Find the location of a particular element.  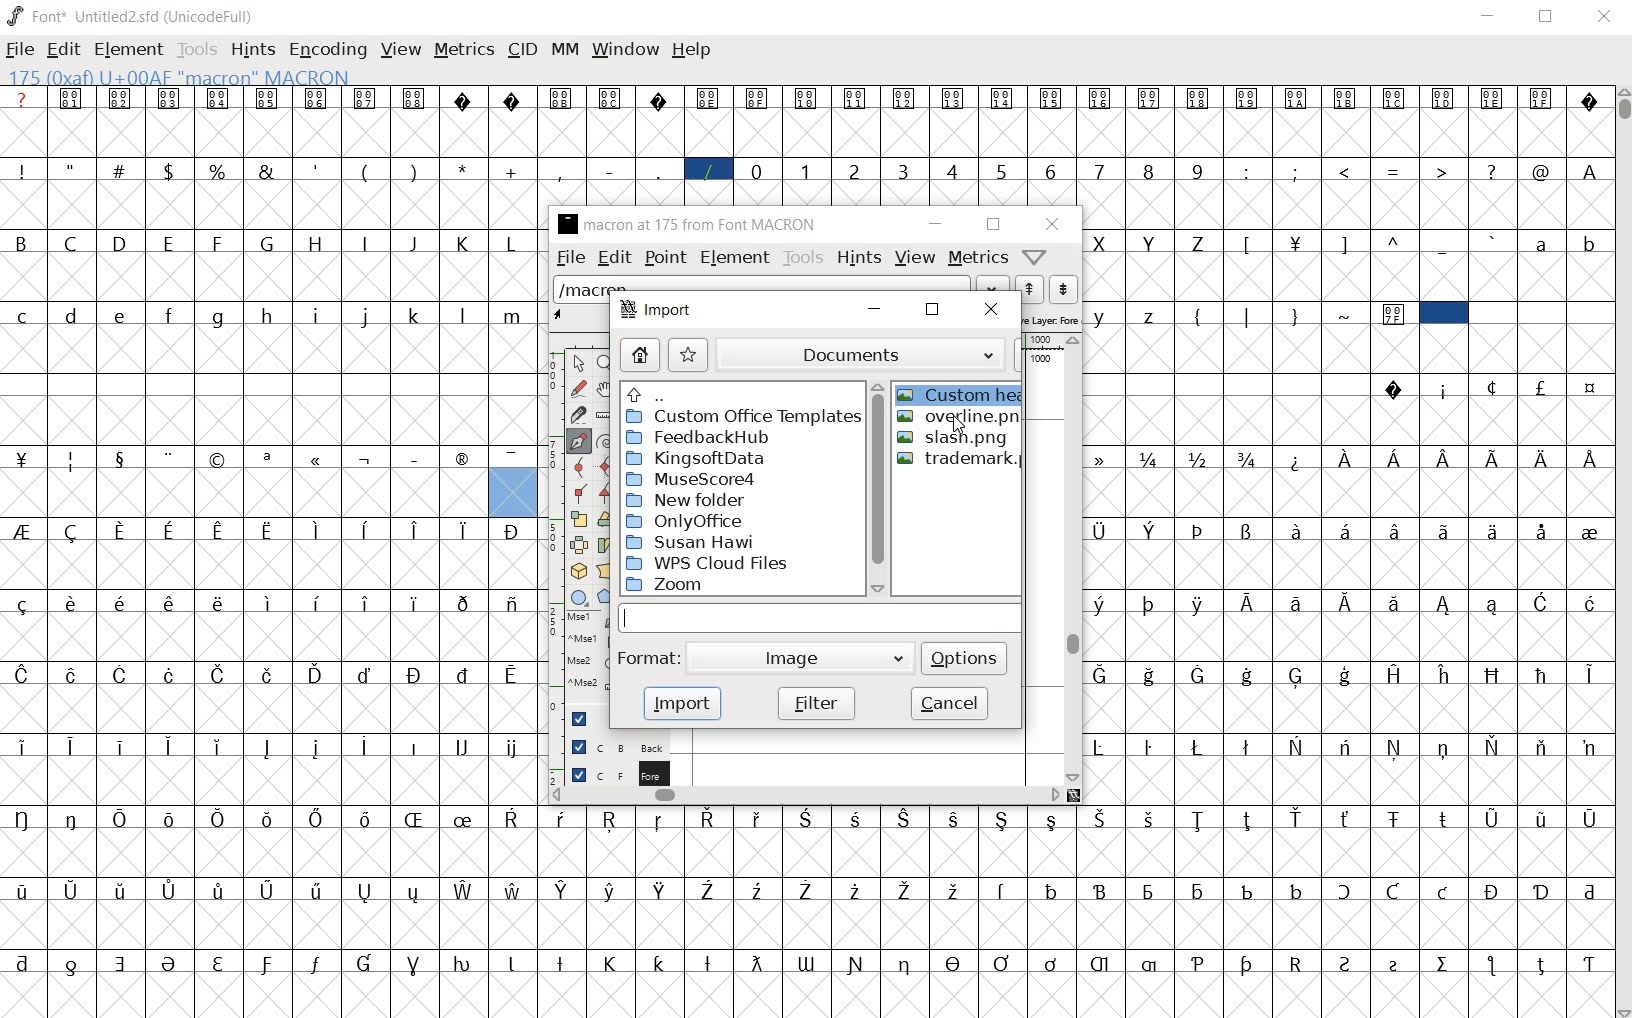

_ is located at coordinates (661, 171).